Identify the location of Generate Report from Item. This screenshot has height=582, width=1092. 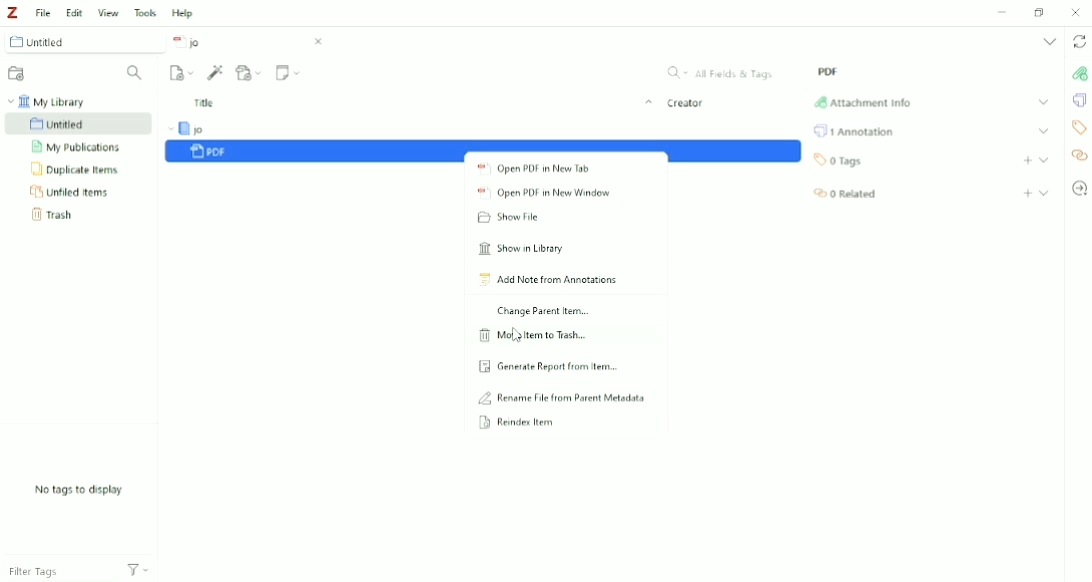
(554, 368).